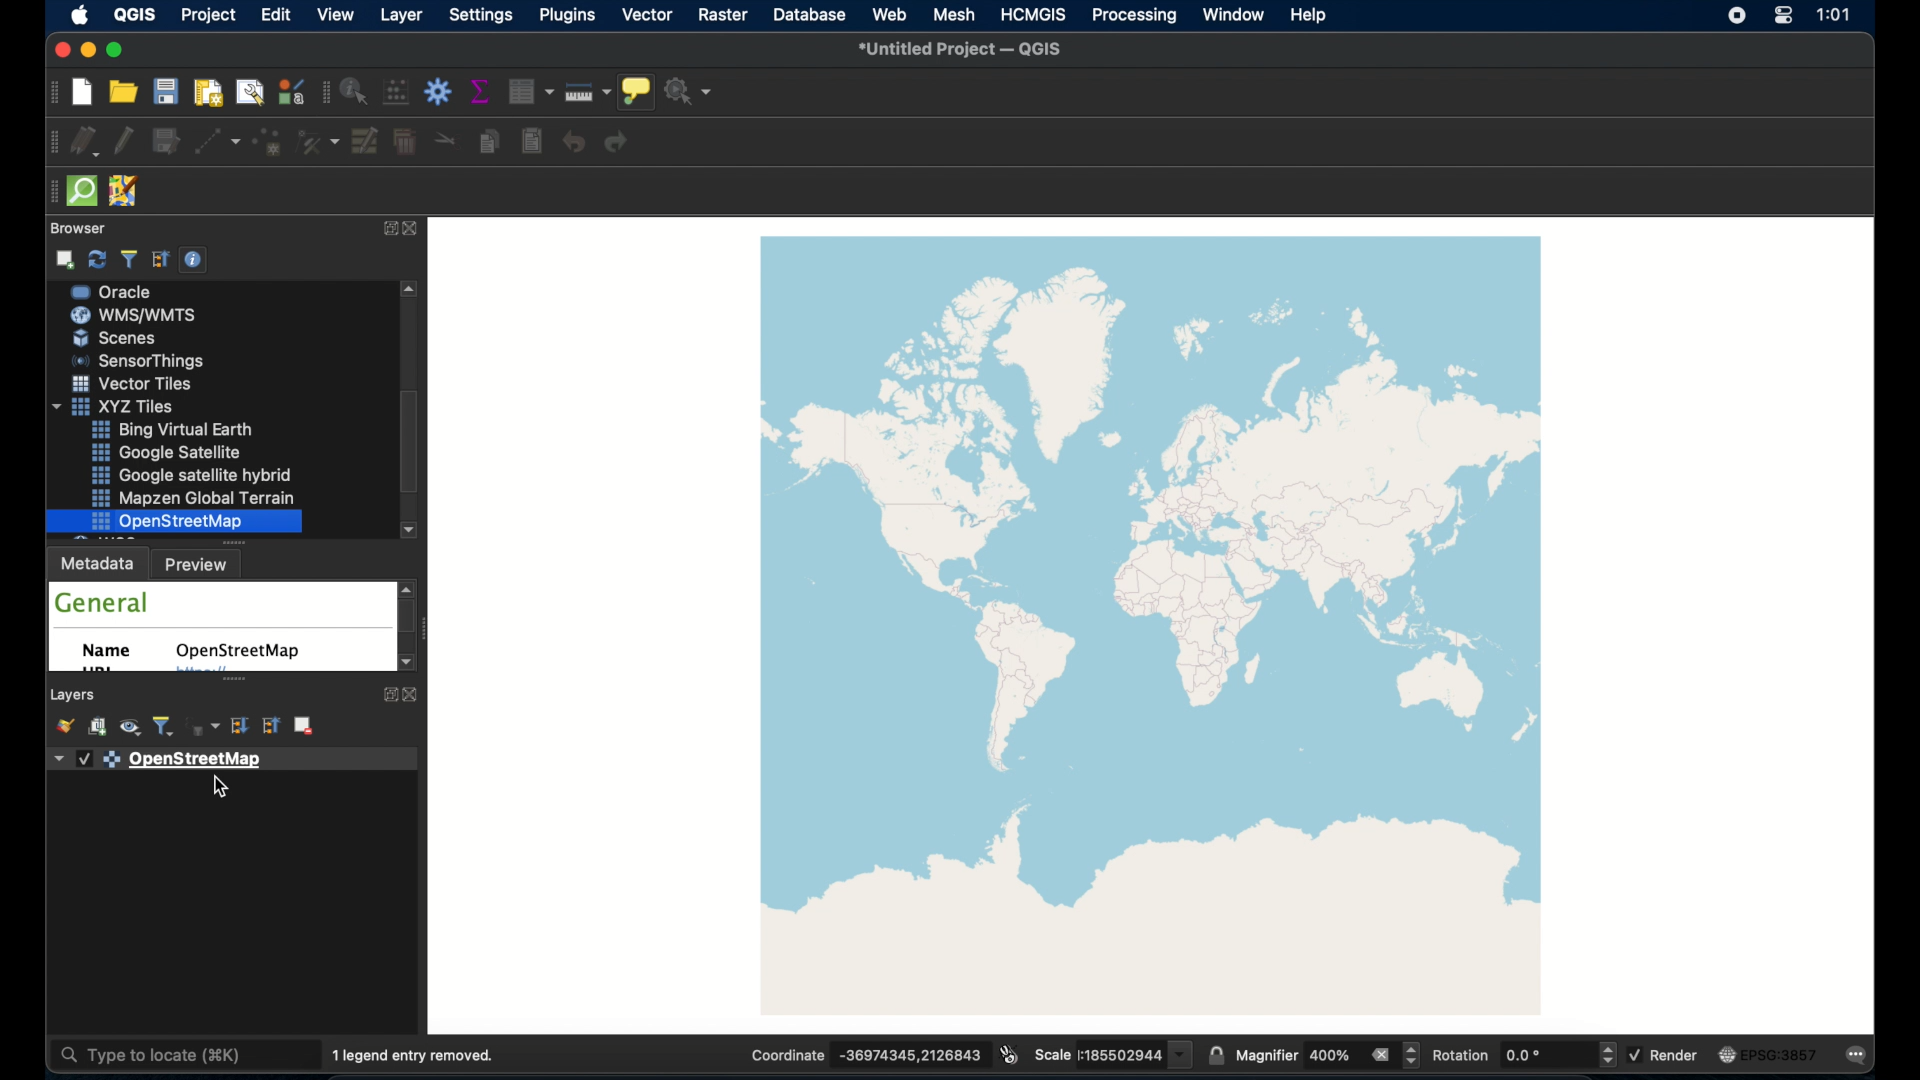 This screenshot has width=1920, height=1080. Describe the element at coordinates (229, 758) in the screenshot. I see `openstreetmap layer` at that location.